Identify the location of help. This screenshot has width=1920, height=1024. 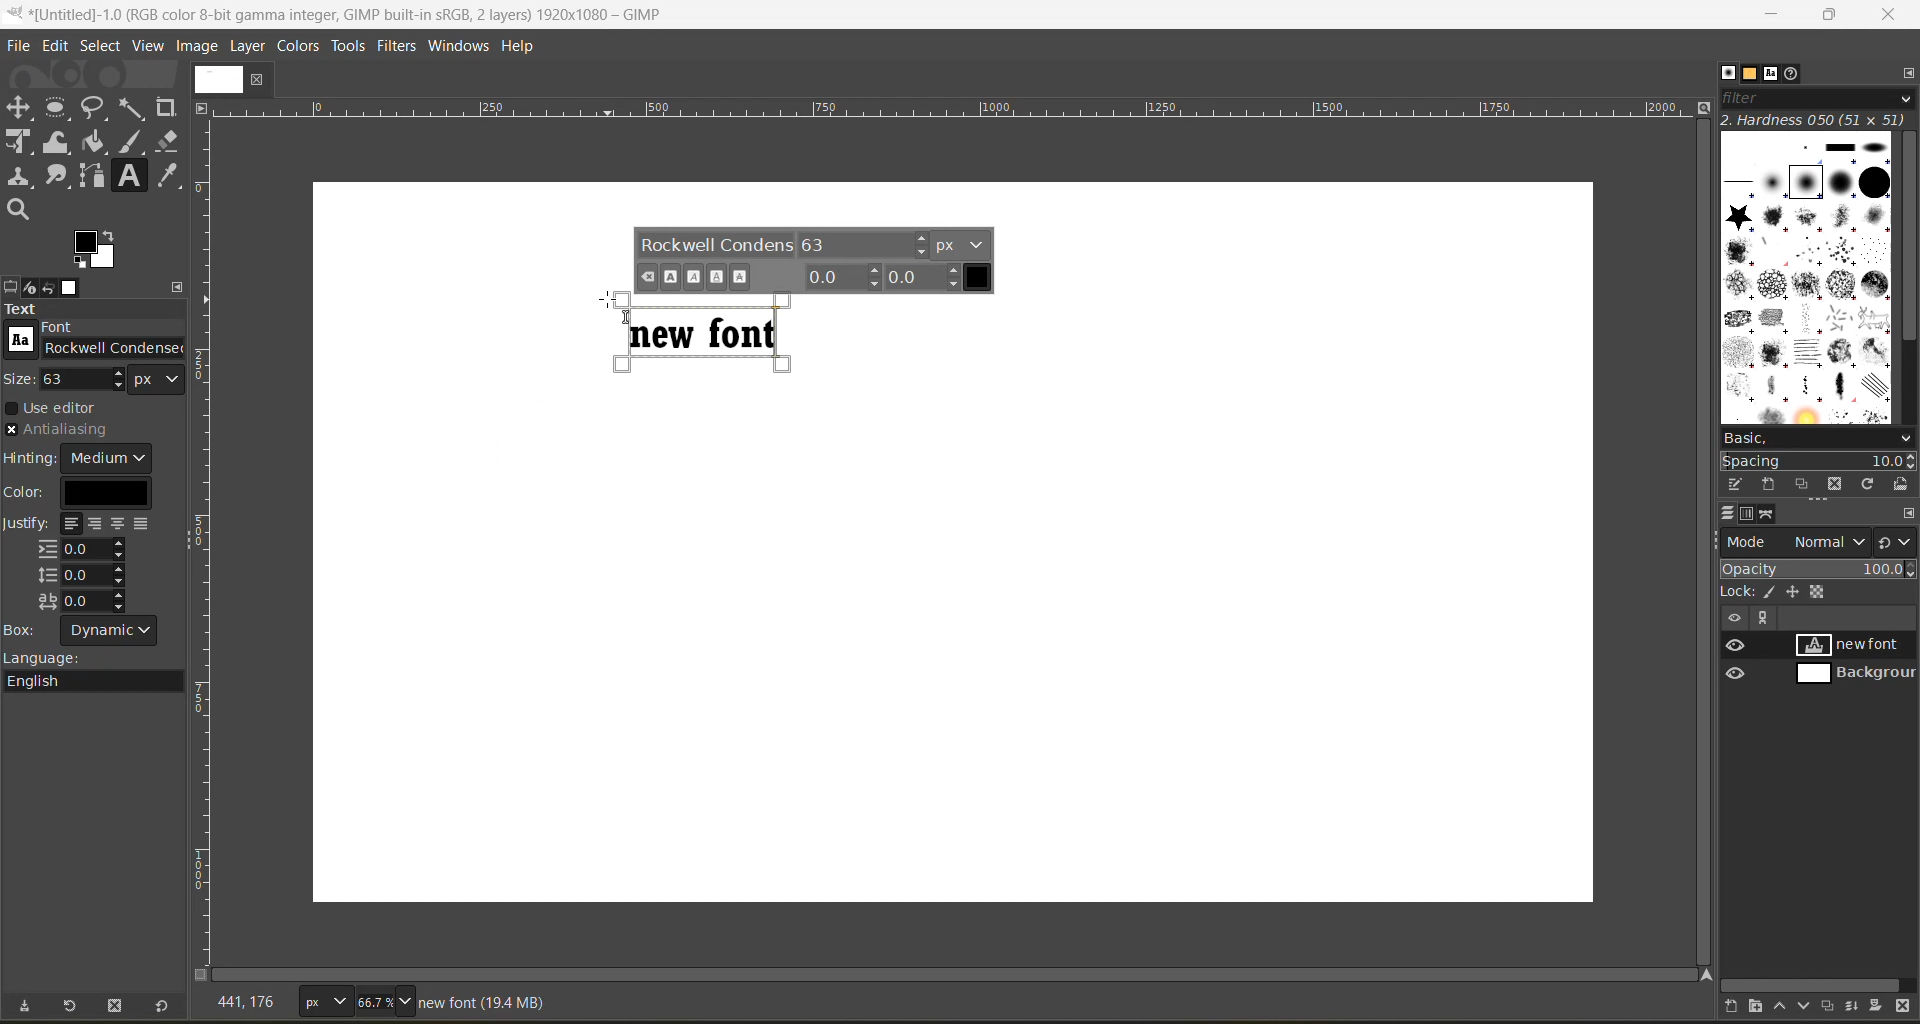
(524, 47).